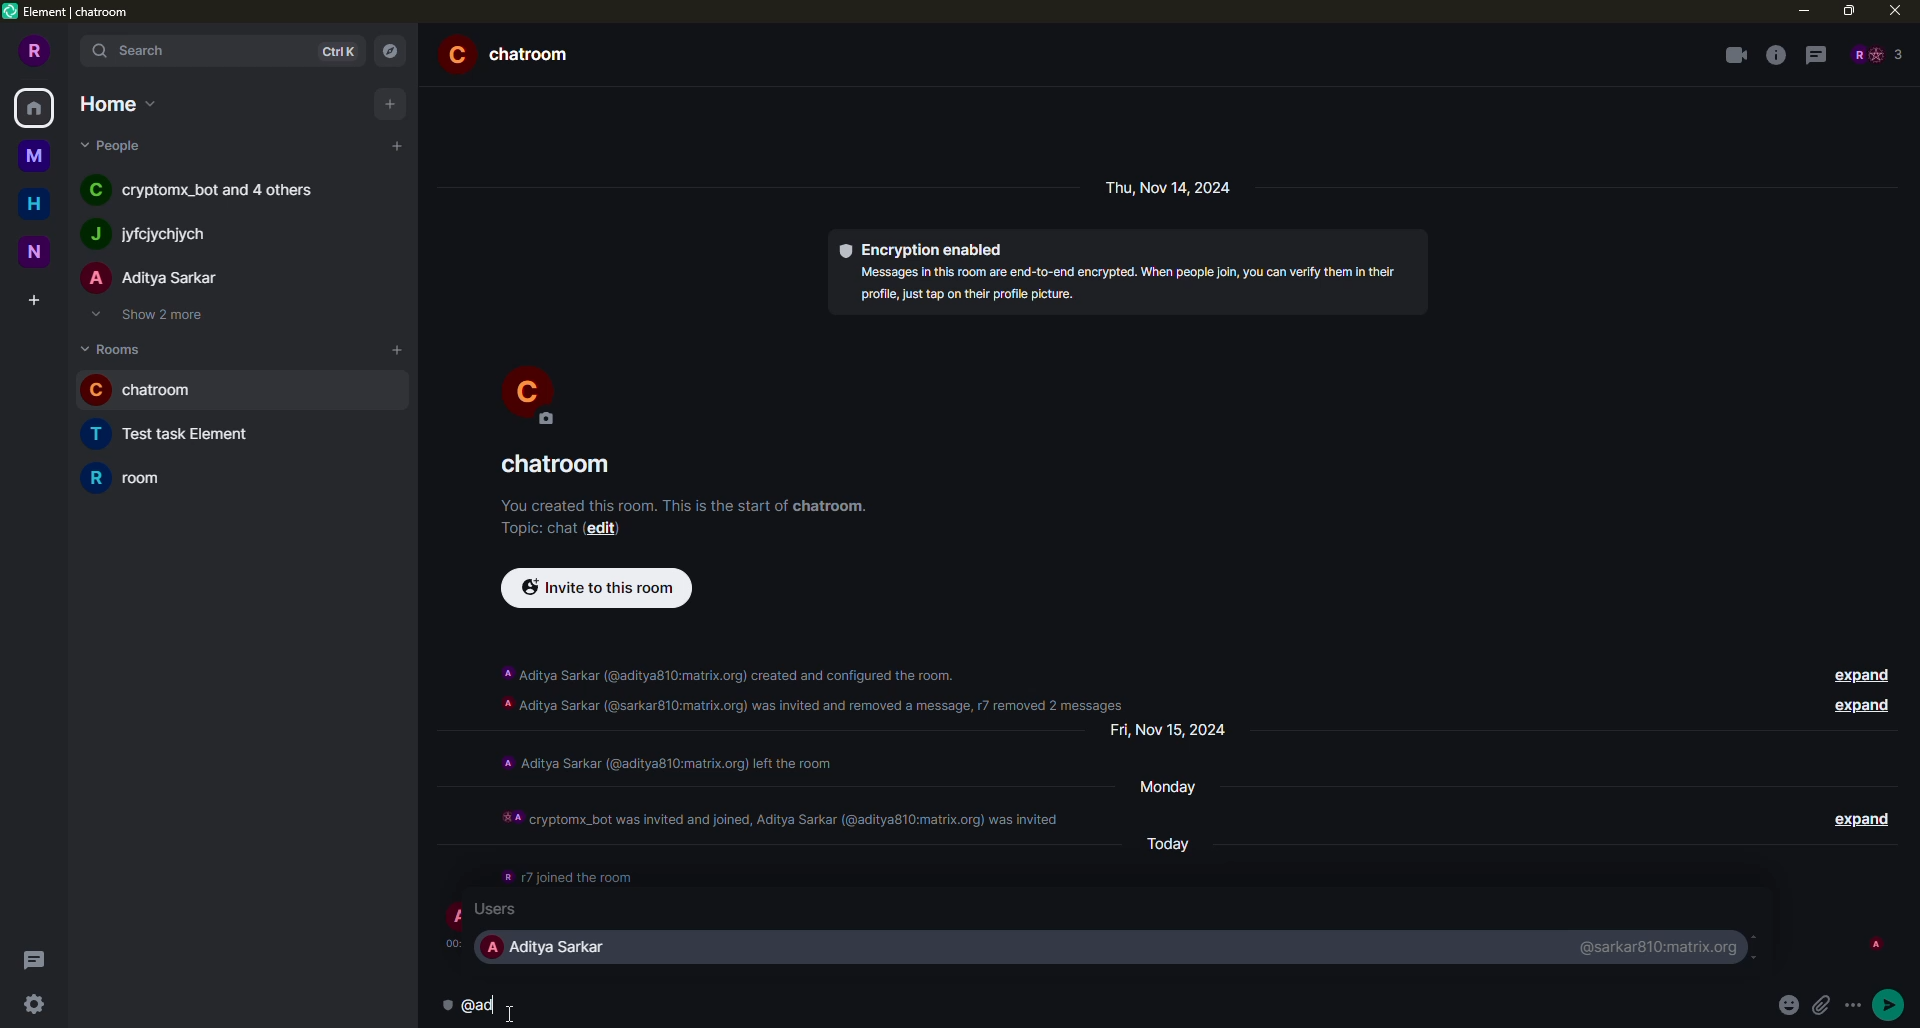 Image resolution: width=1920 pixels, height=1028 pixels. I want to click on time, so click(458, 942).